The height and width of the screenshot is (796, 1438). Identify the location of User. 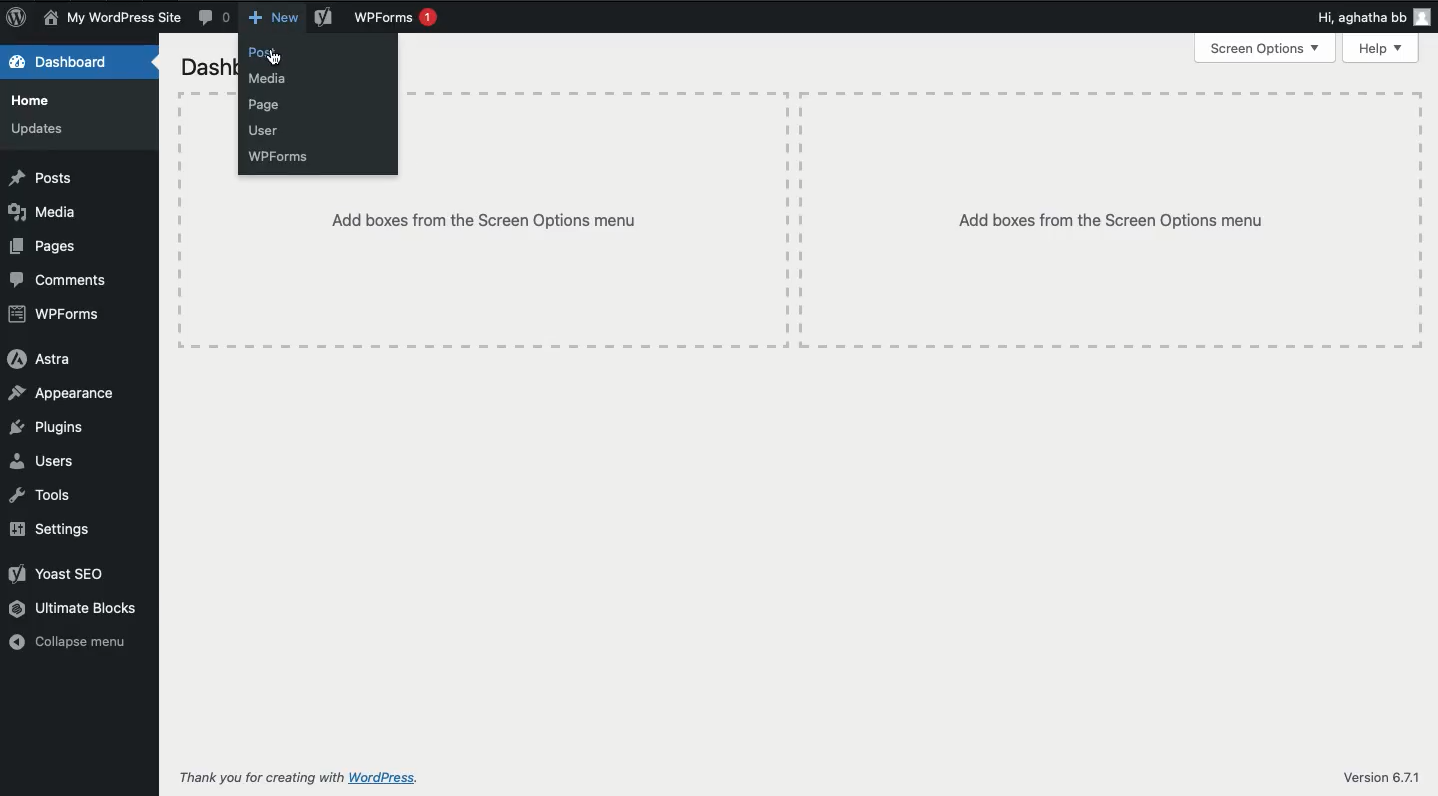
(264, 131).